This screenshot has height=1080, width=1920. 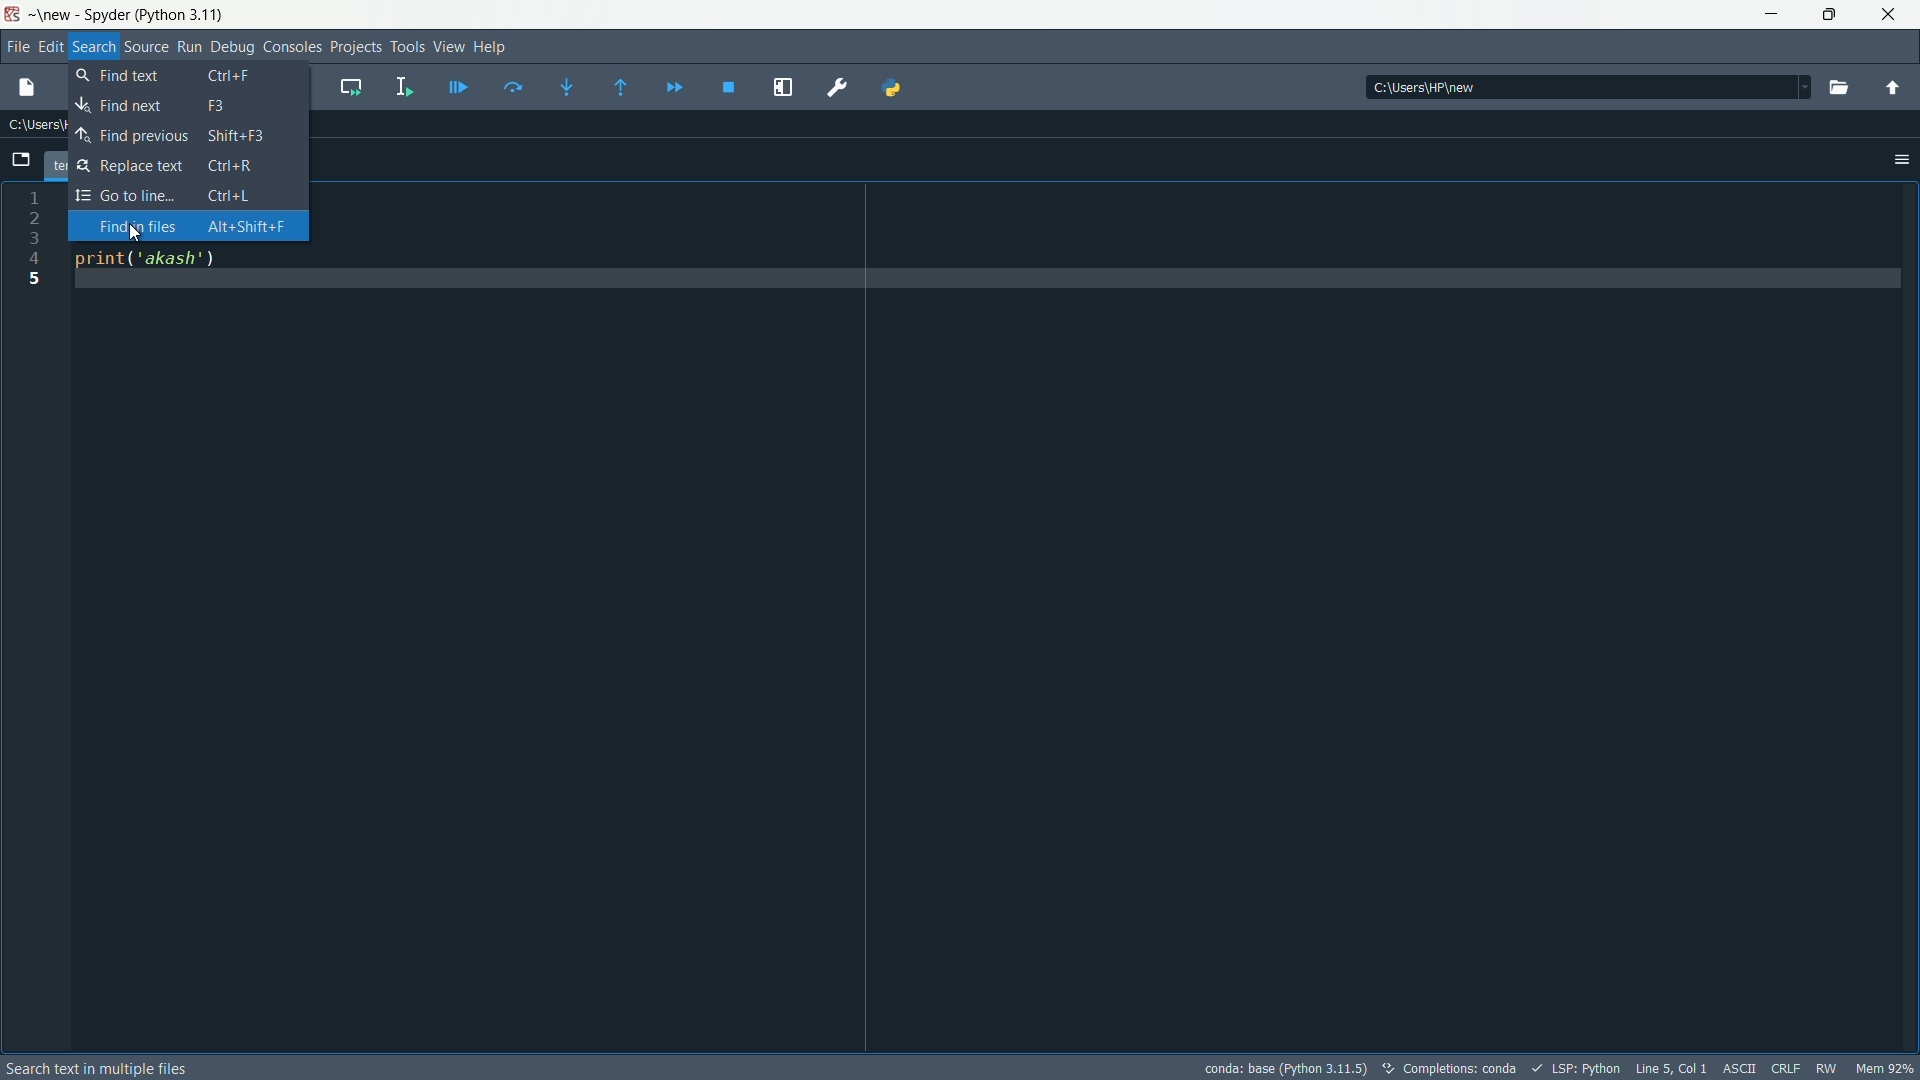 I want to click on app icon, so click(x=14, y=16).